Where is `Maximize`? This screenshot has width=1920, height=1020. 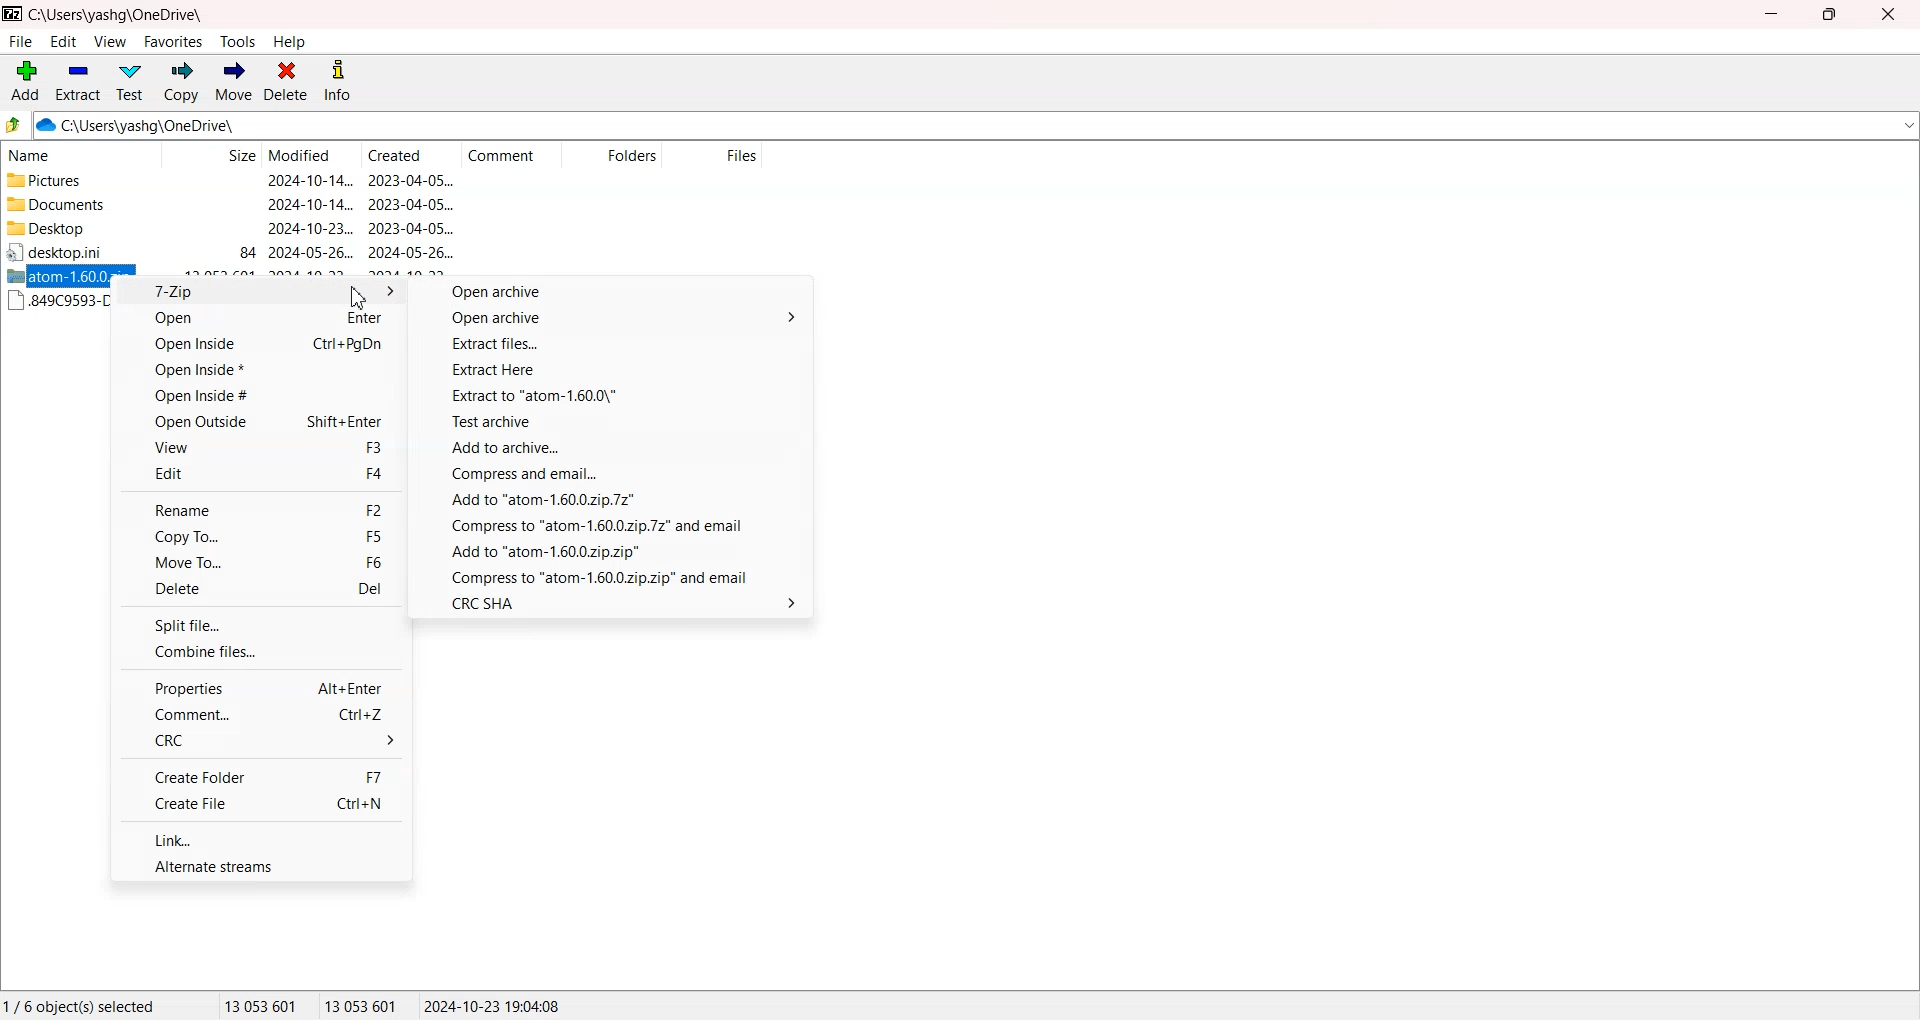
Maximize is located at coordinates (1828, 14).